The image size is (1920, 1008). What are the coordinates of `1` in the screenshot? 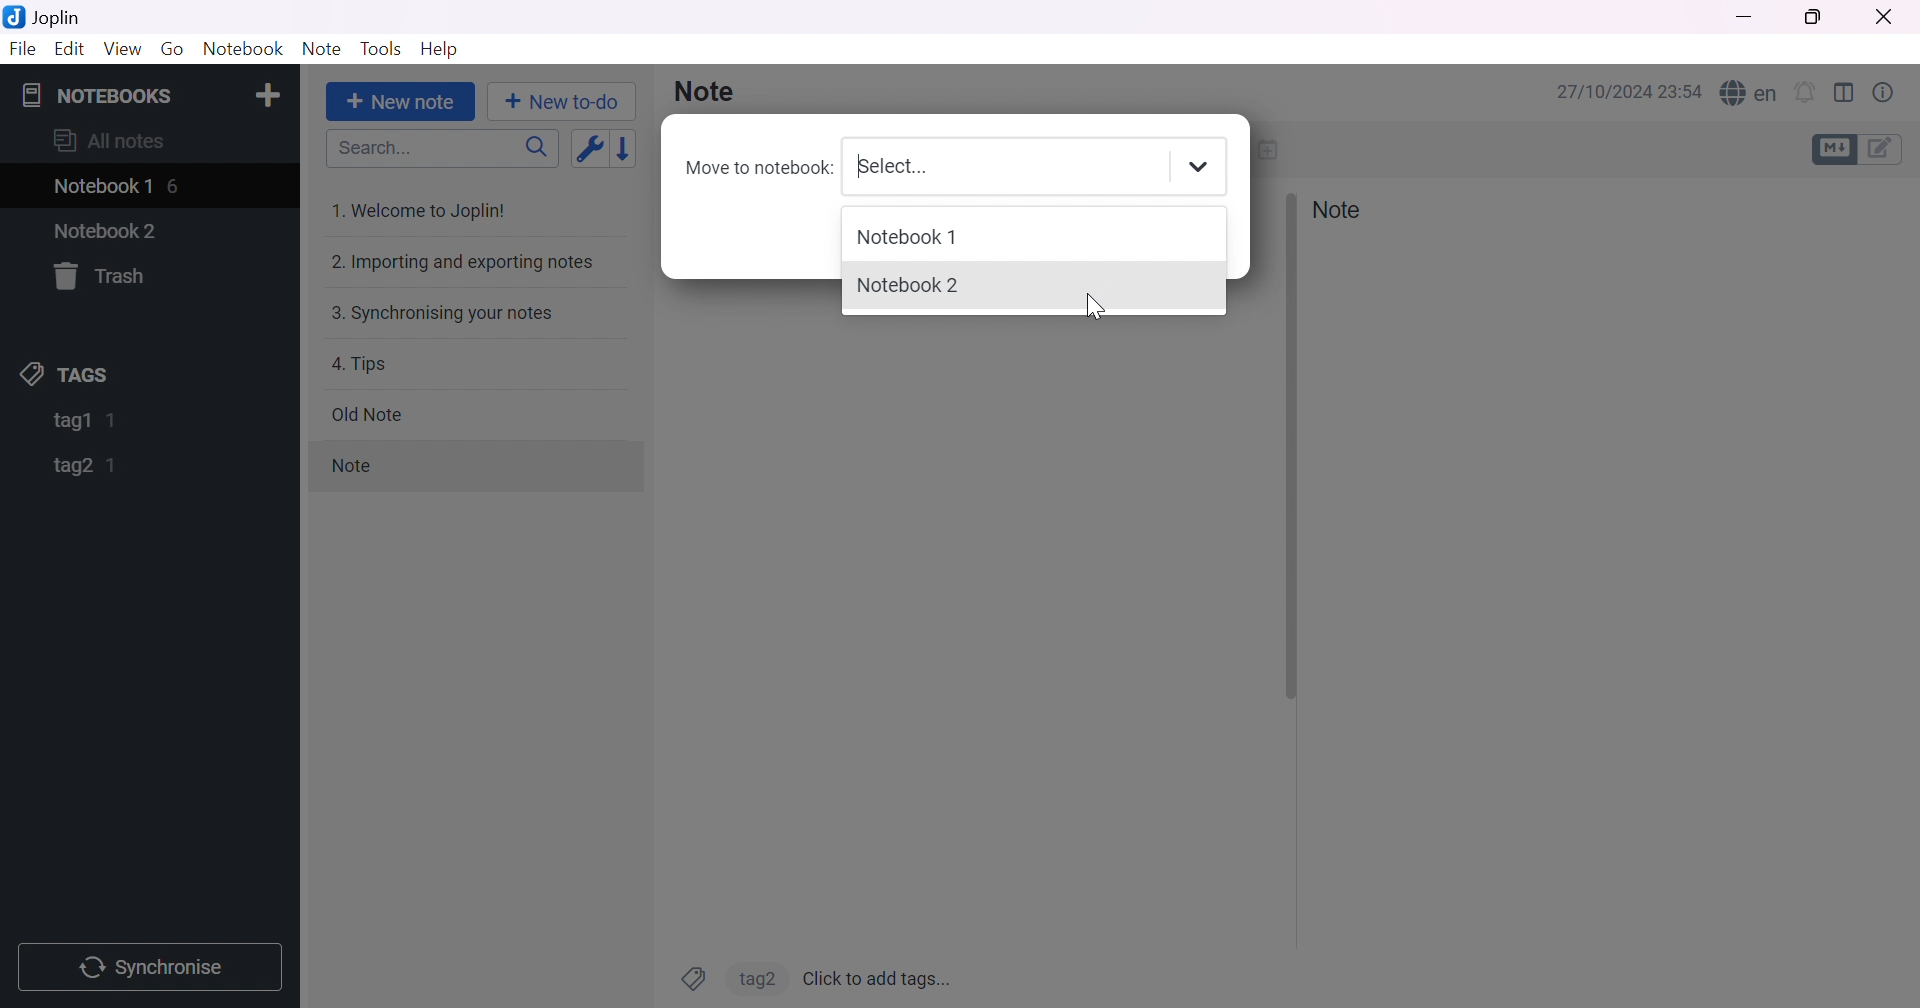 It's located at (112, 466).